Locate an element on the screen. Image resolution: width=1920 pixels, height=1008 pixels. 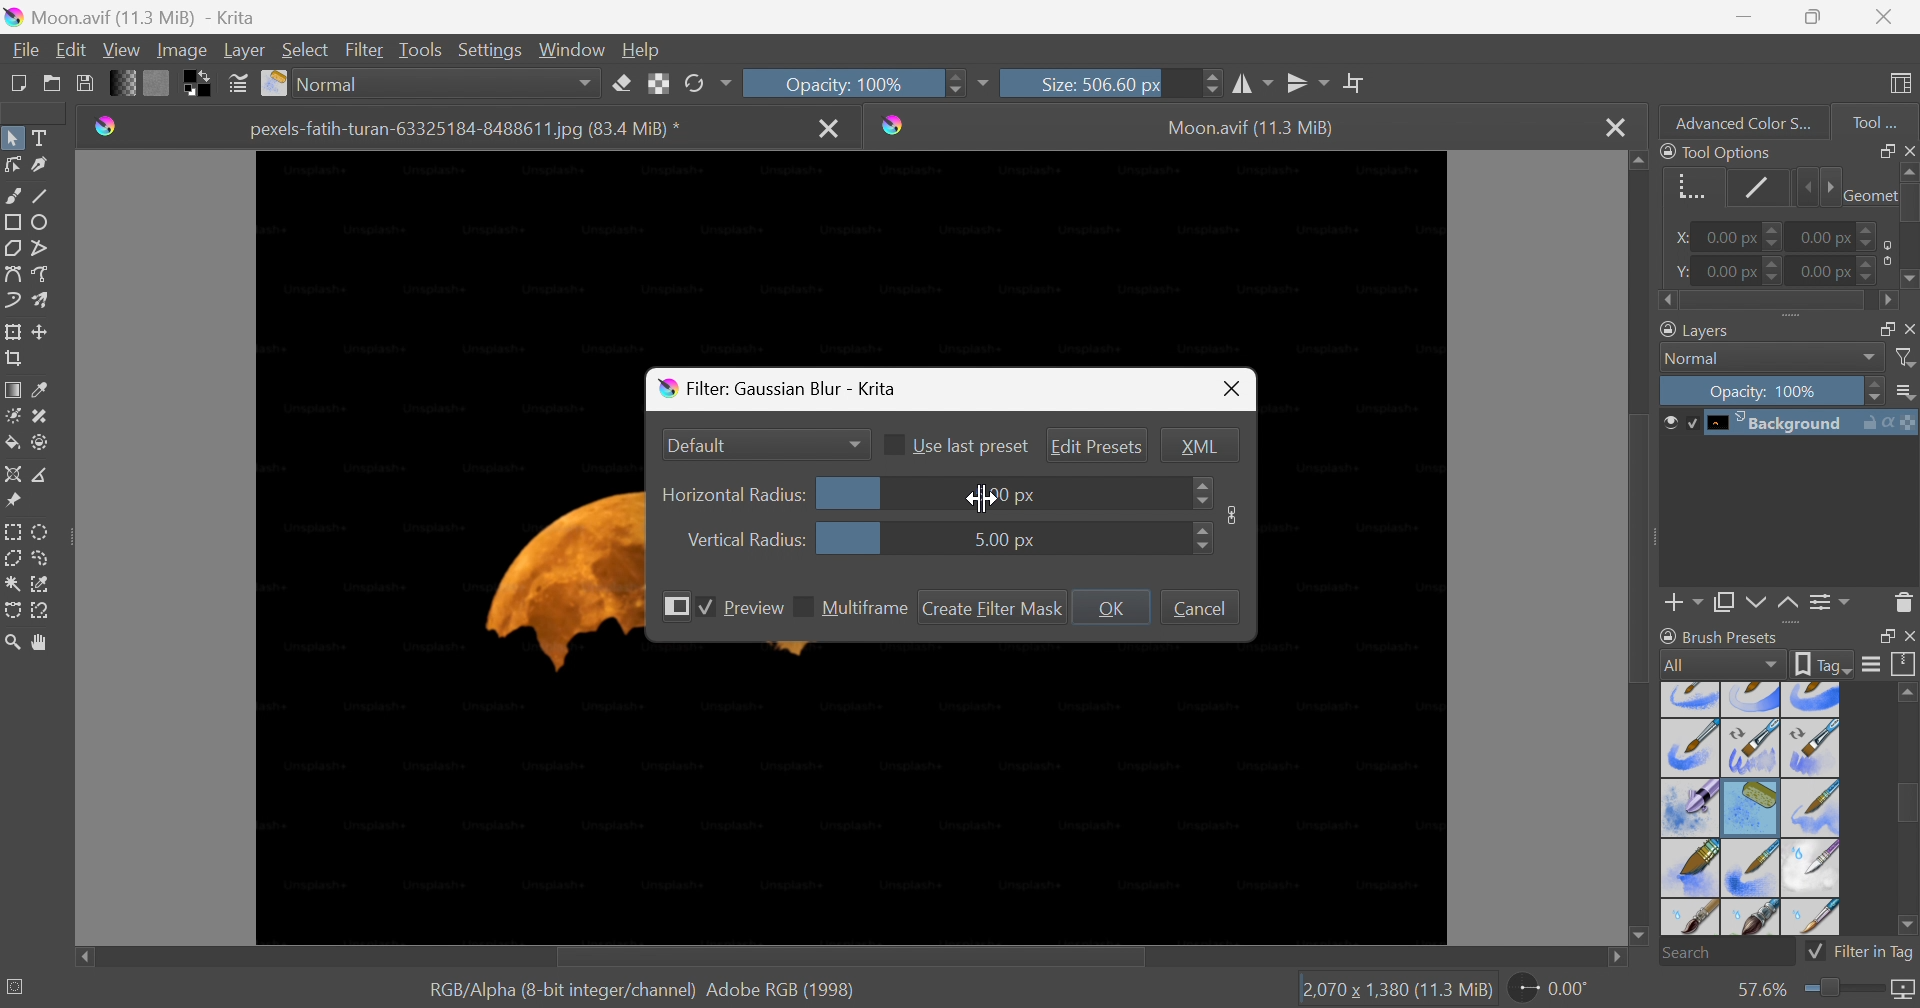
Close is located at coordinates (1614, 125).